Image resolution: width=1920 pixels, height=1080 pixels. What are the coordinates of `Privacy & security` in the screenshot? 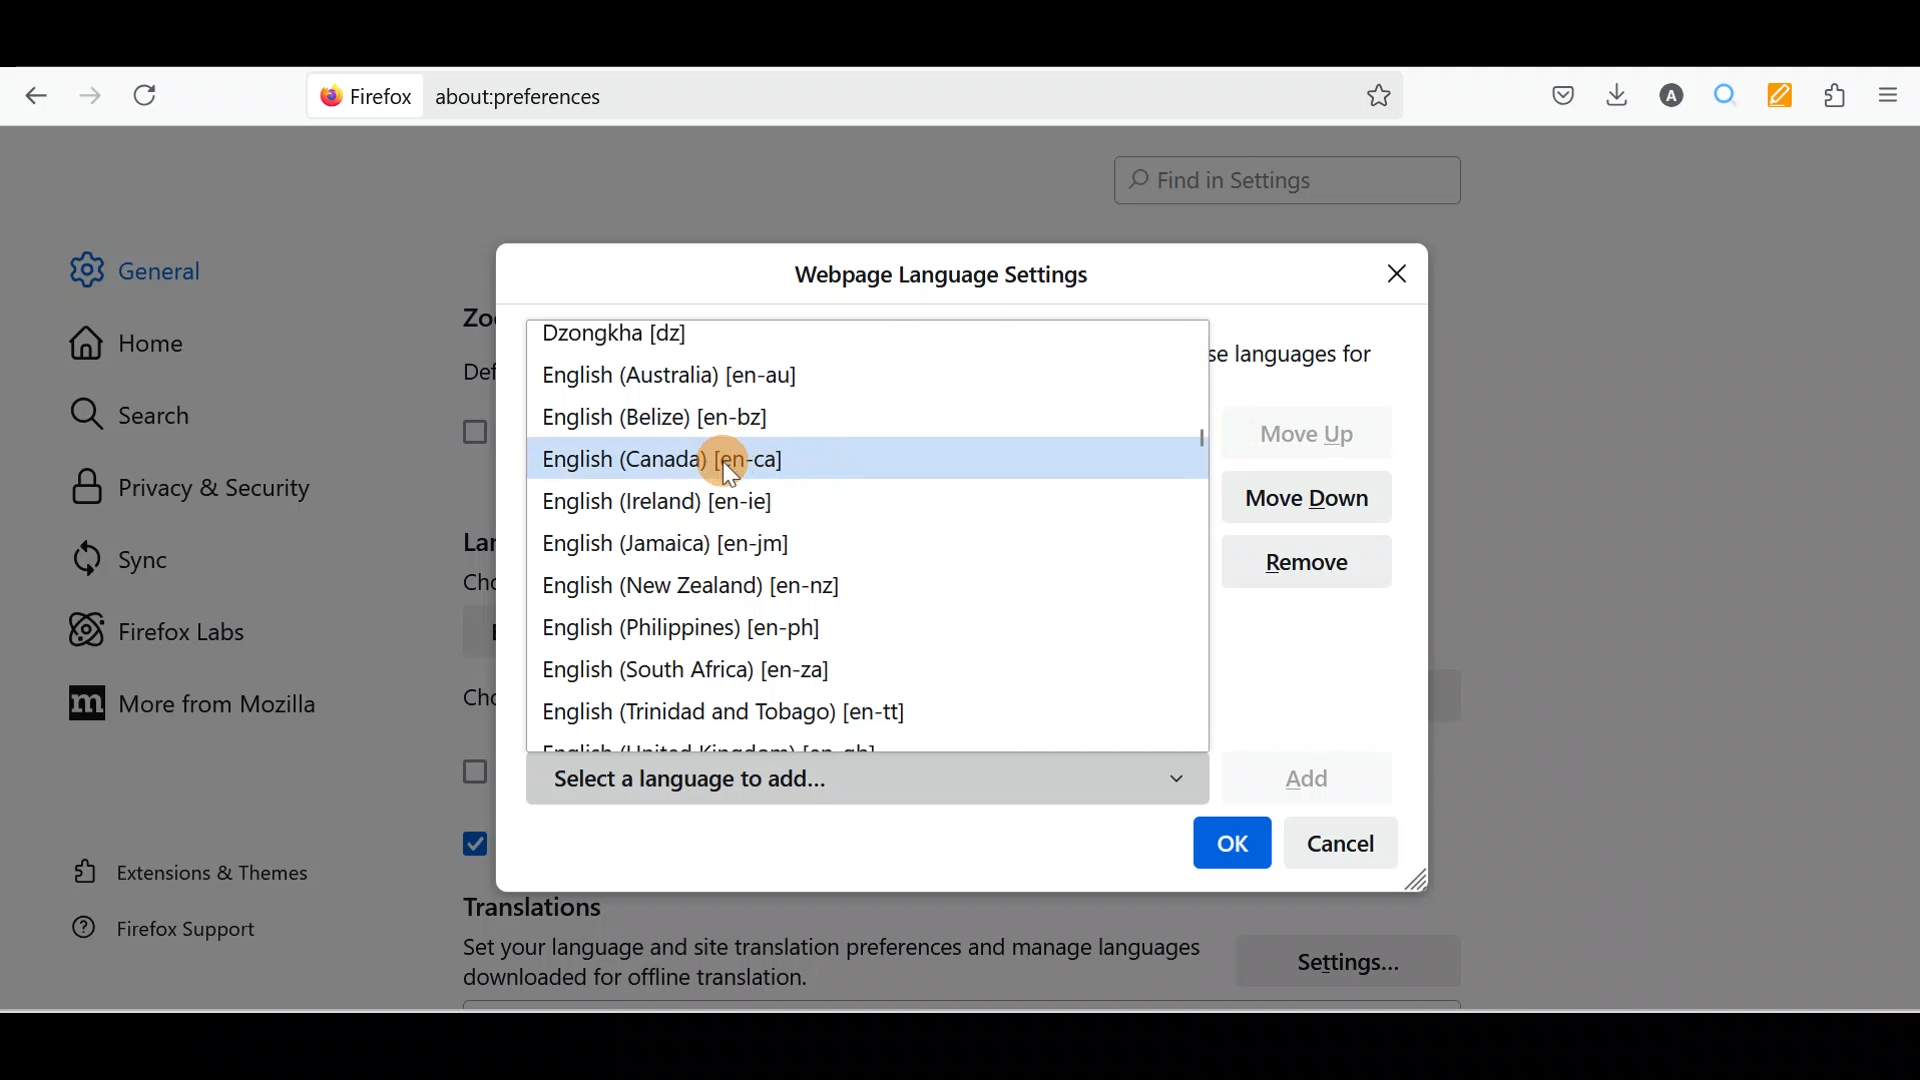 It's located at (201, 489).